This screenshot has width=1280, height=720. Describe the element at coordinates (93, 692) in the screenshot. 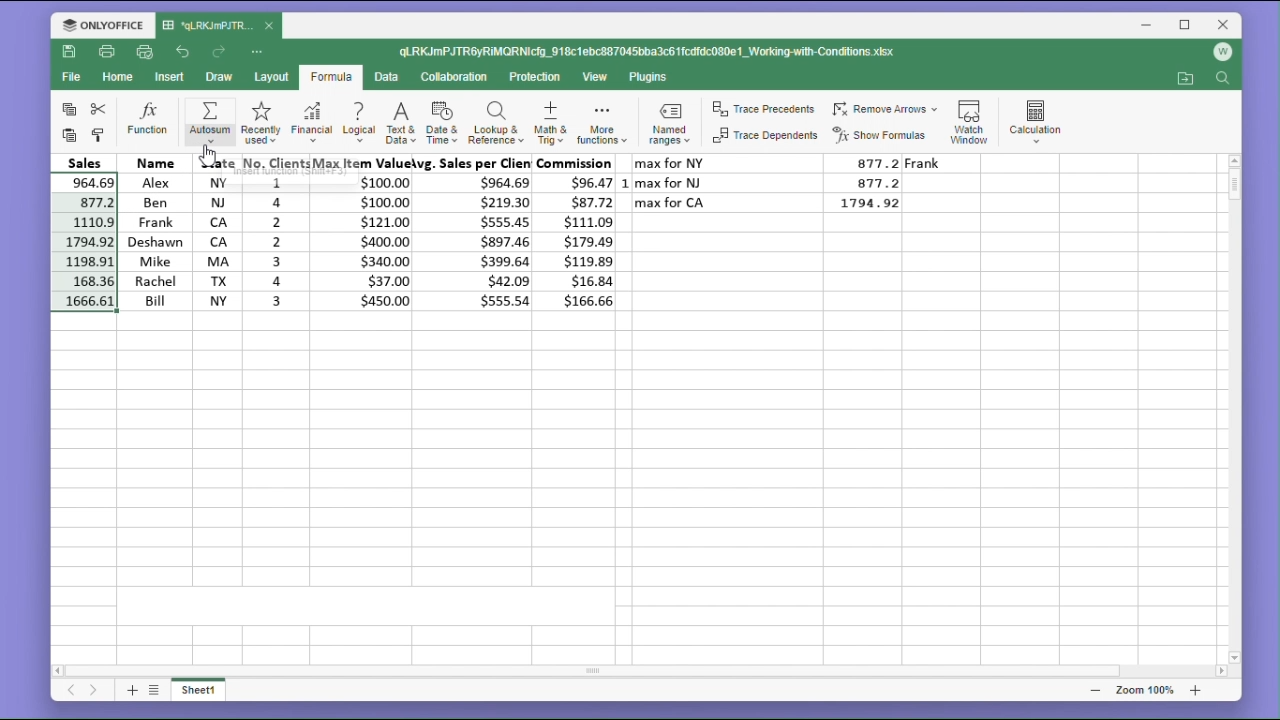

I see `next sheet` at that location.